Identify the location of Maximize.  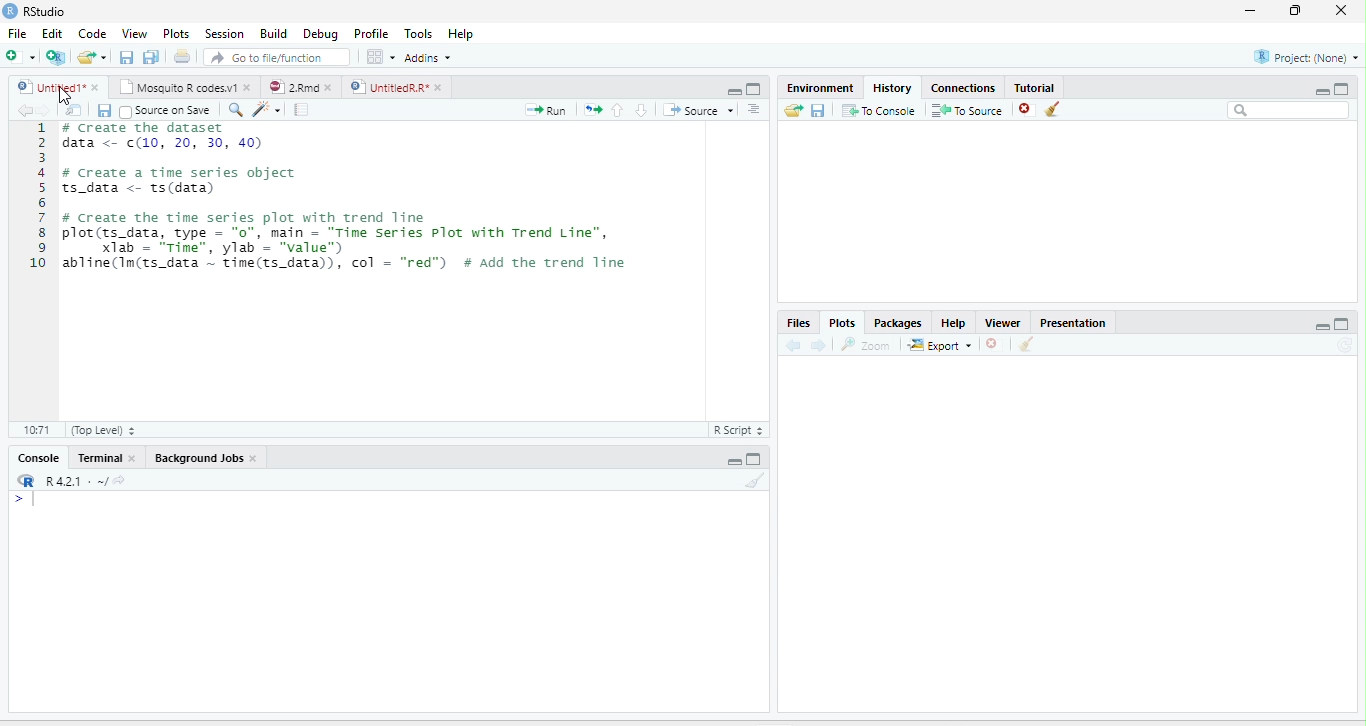
(1343, 324).